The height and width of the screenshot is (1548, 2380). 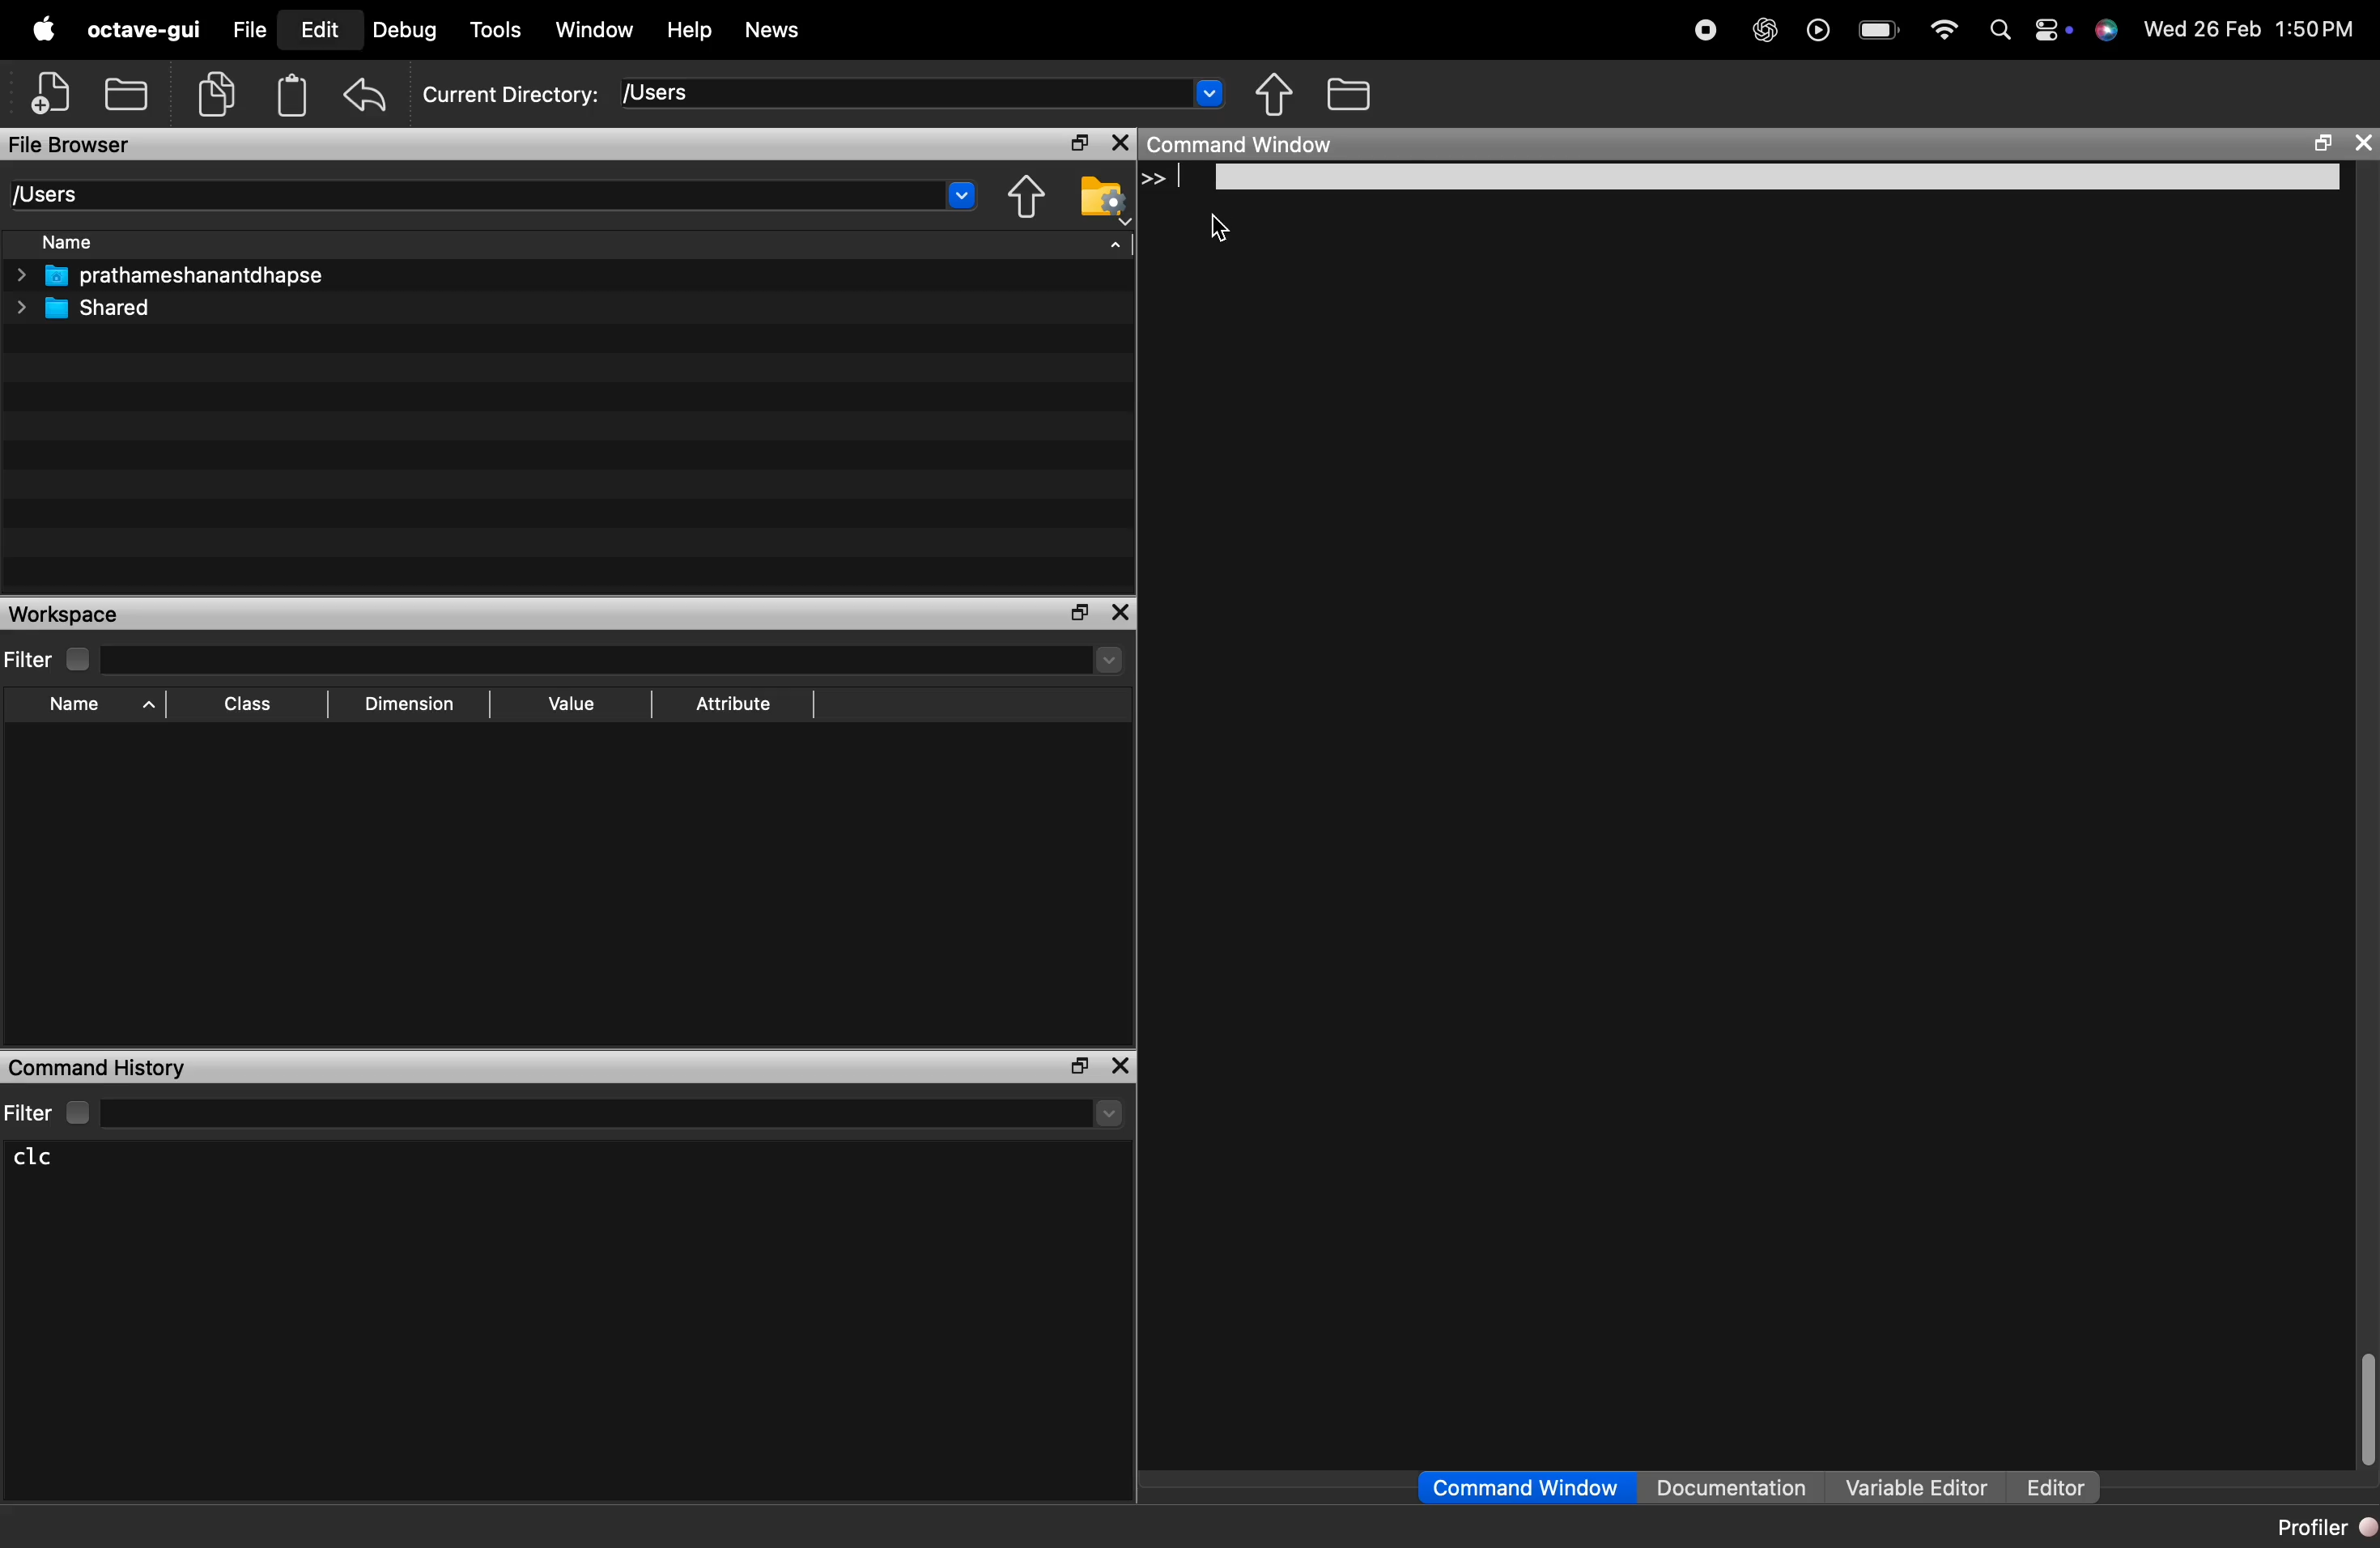 I want to click on copy, so click(x=221, y=95).